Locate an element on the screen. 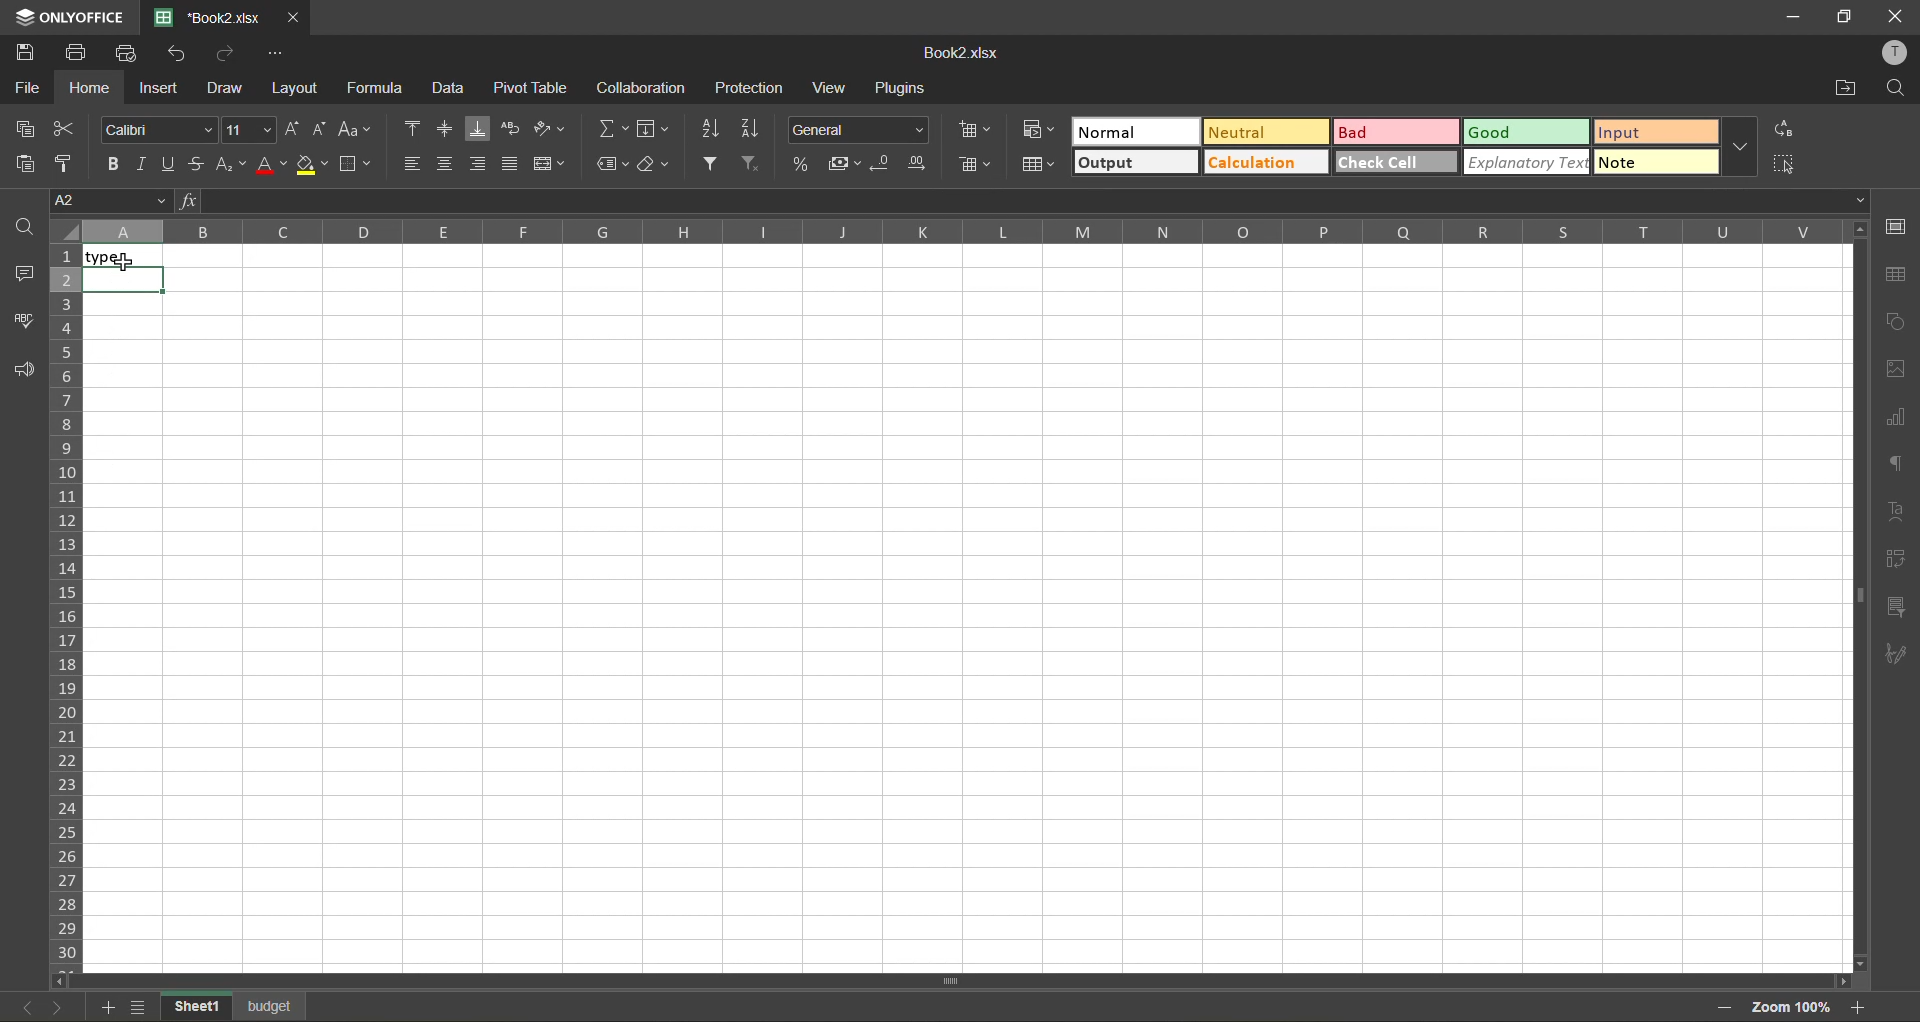  accounting is located at coordinates (846, 161).